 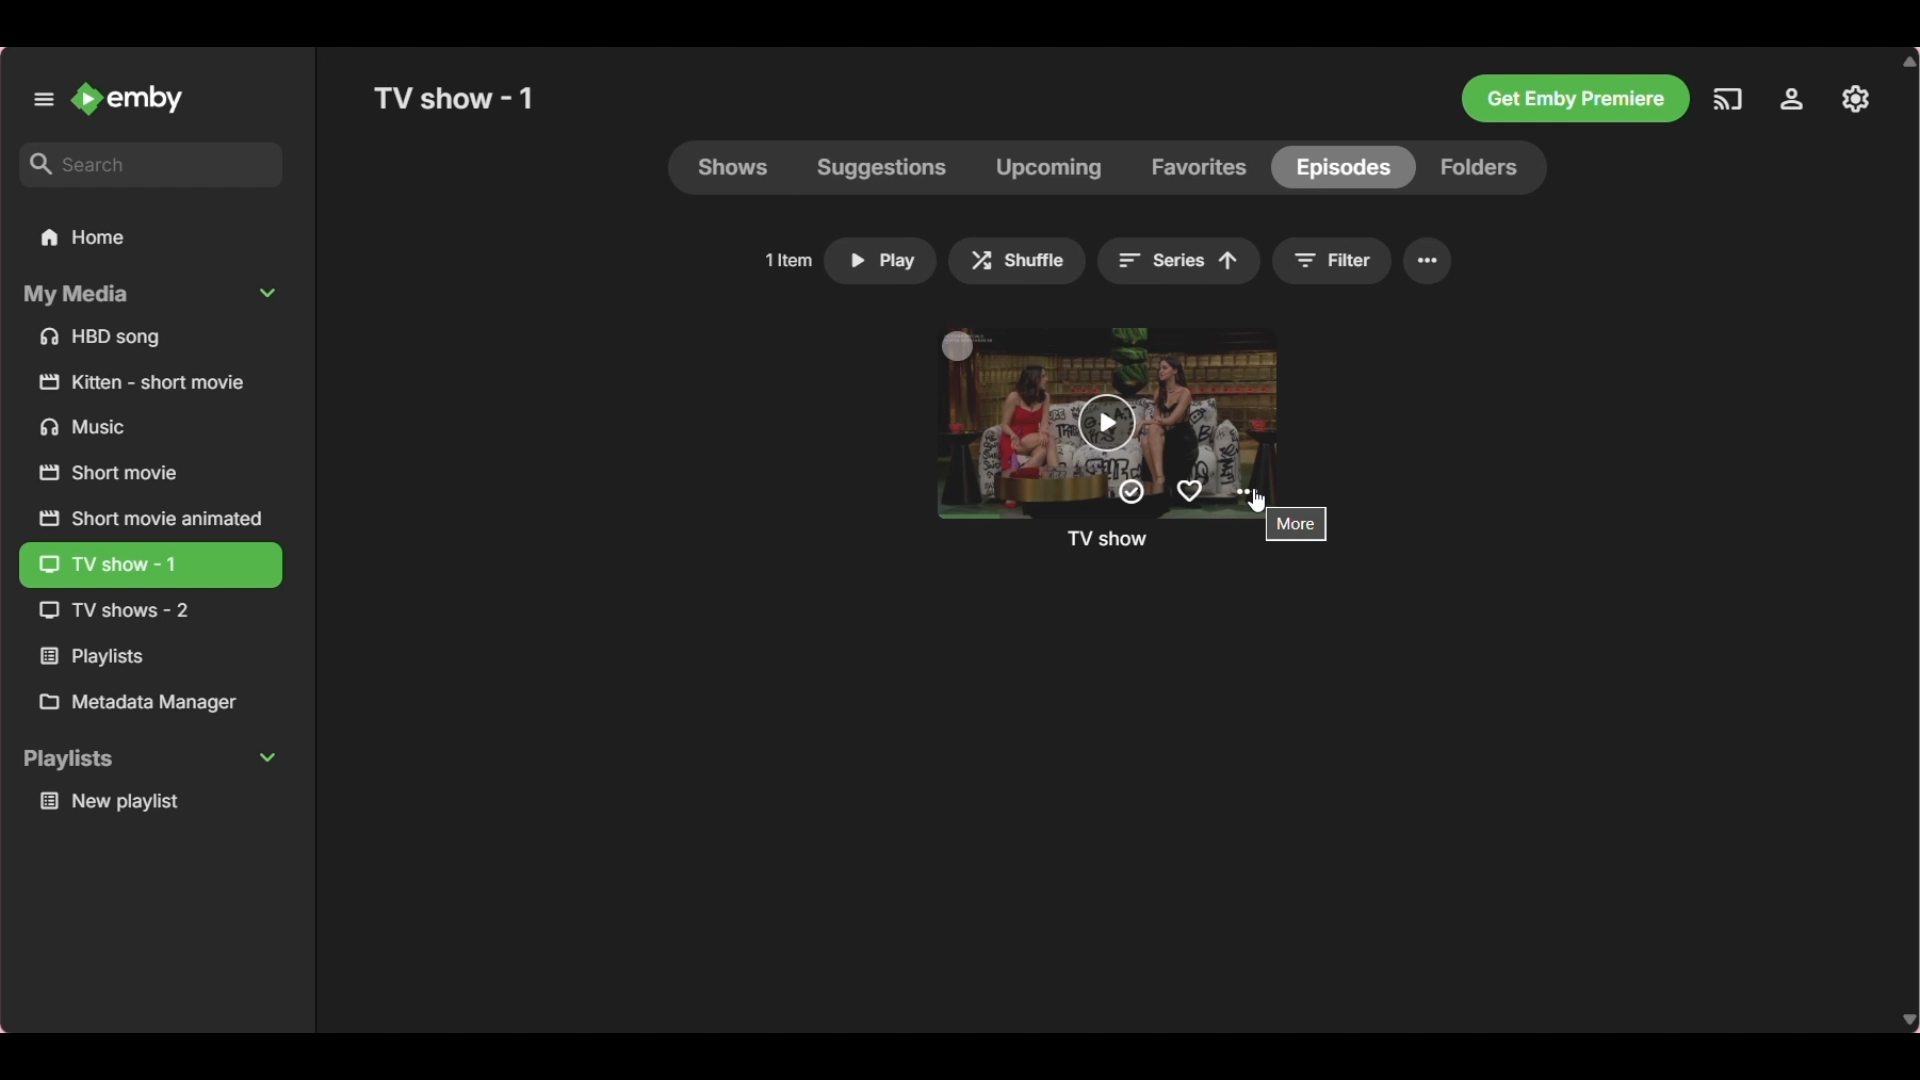 What do you see at coordinates (1792, 99) in the screenshot?
I see `Settings` at bounding box center [1792, 99].